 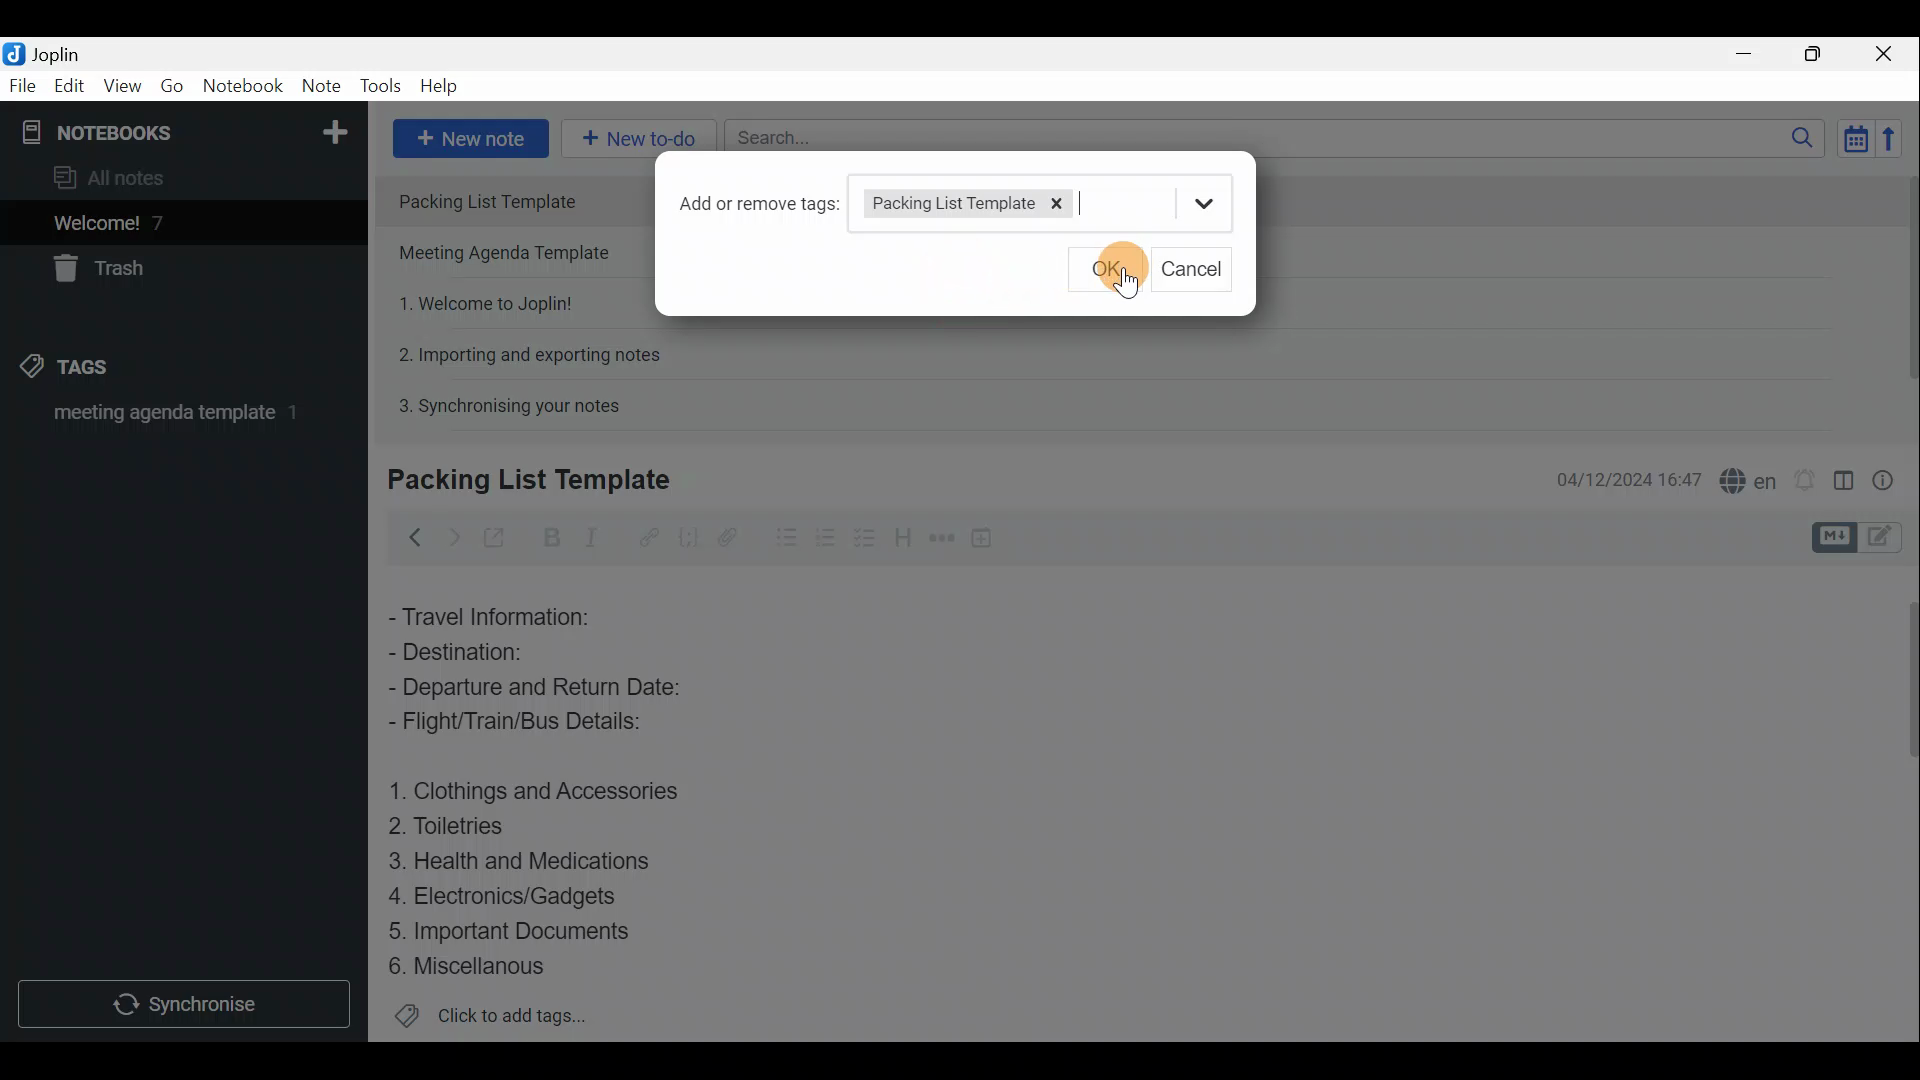 What do you see at coordinates (939, 538) in the screenshot?
I see `Horizontal rule` at bounding box center [939, 538].